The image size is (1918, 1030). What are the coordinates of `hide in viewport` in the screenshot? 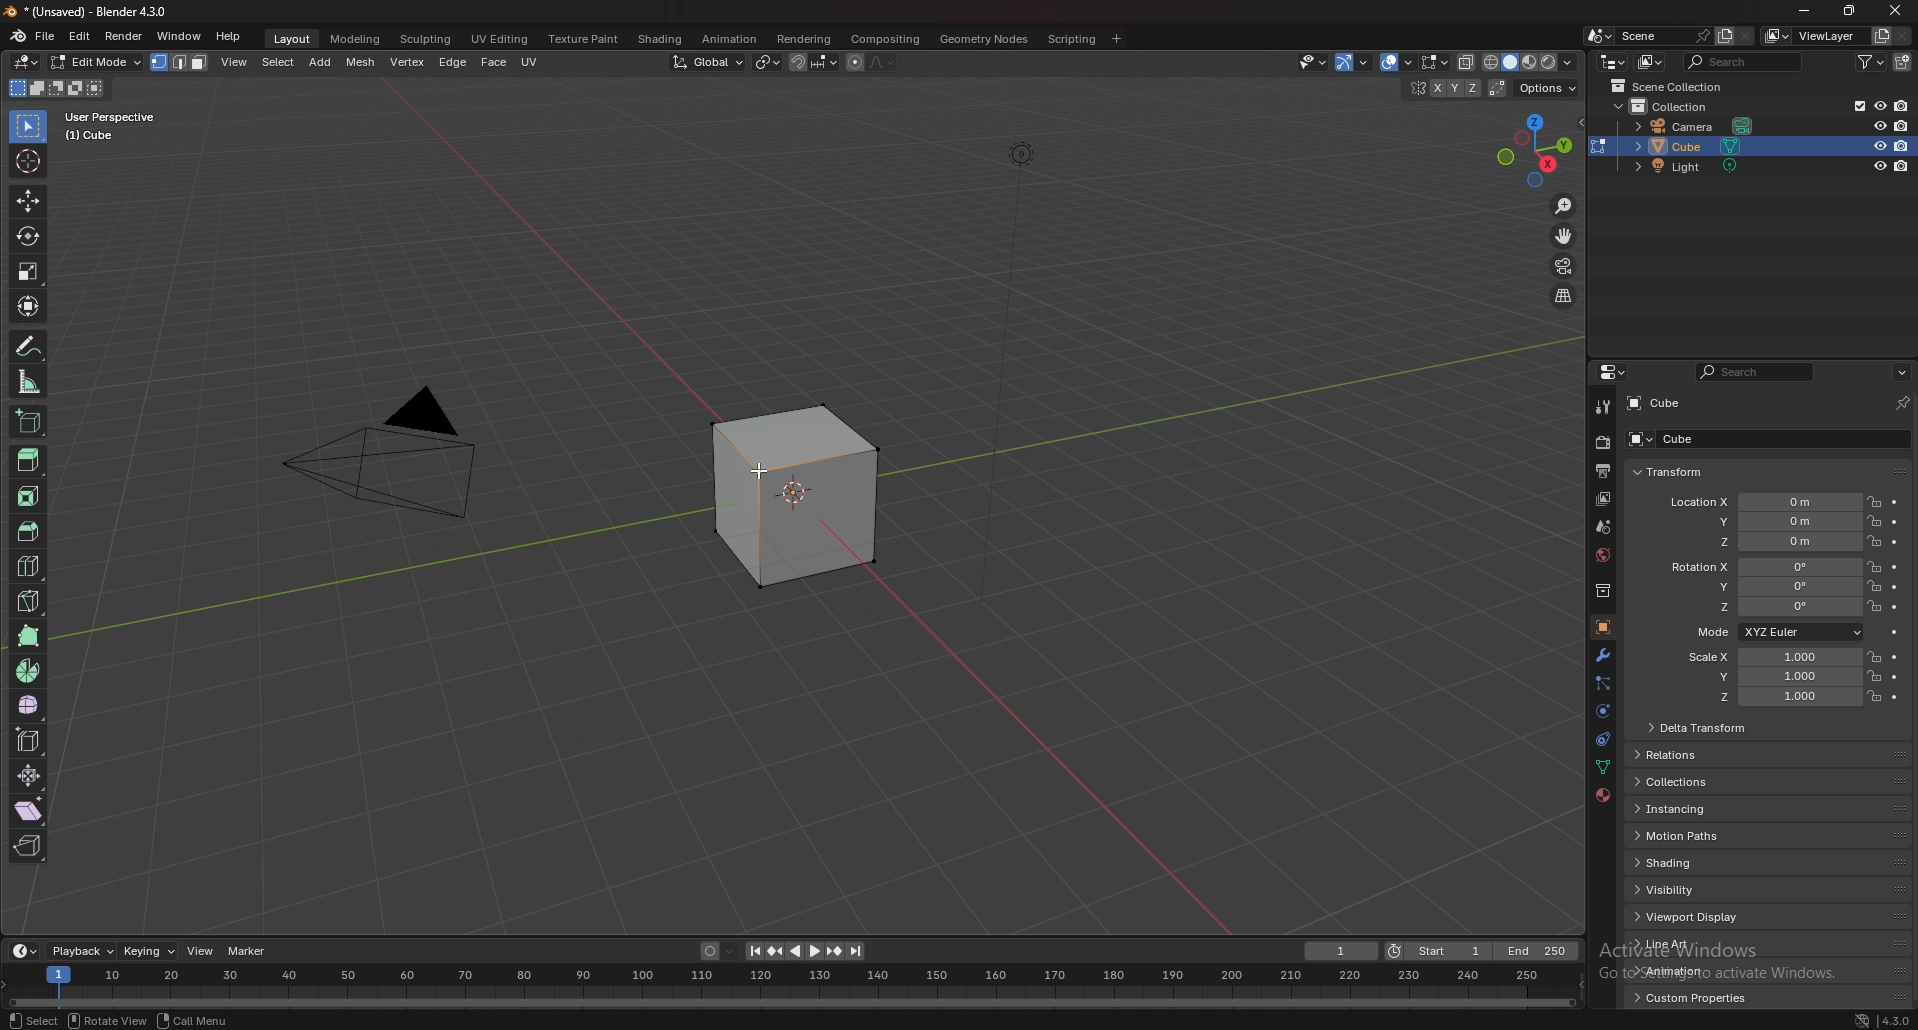 It's located at (1879, 105).